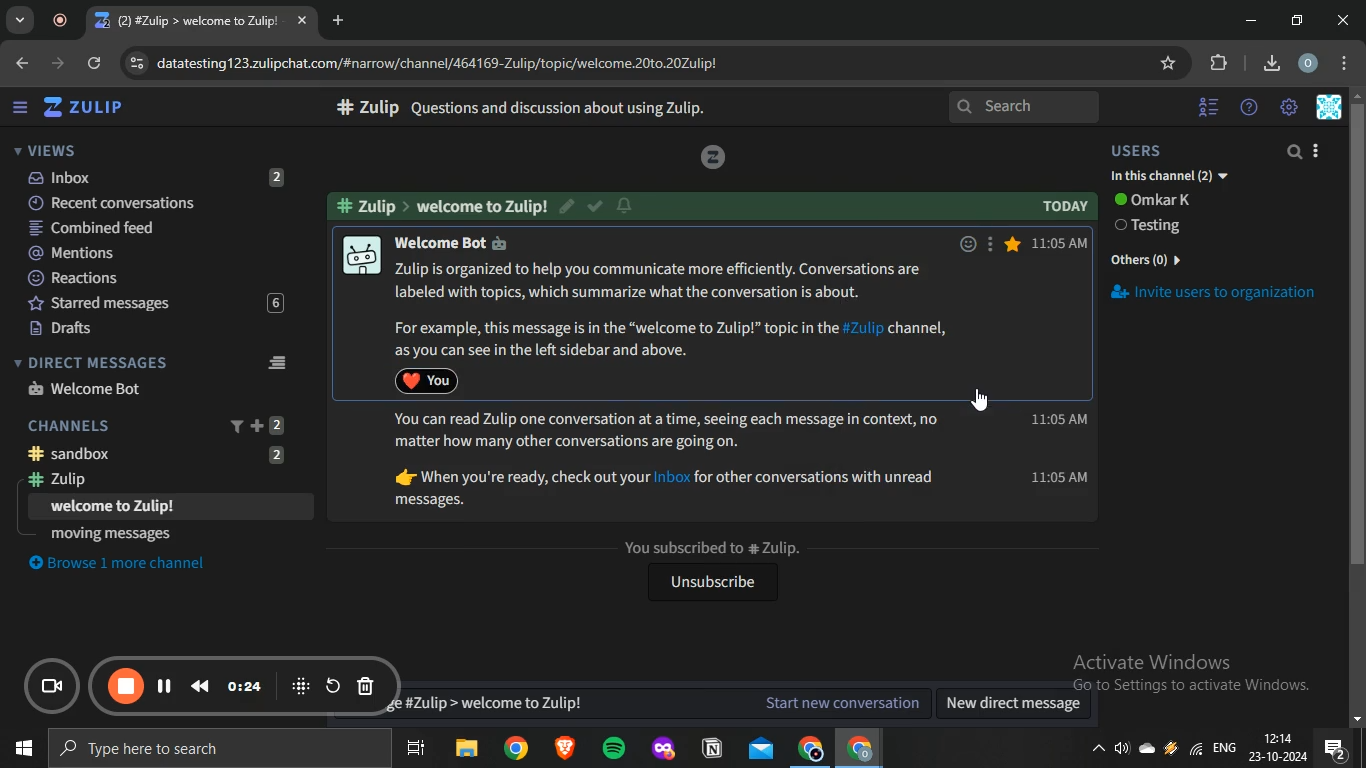 The height and width of the screenshot is (768, 1366). I want to click on outlook, so click(762, 748).